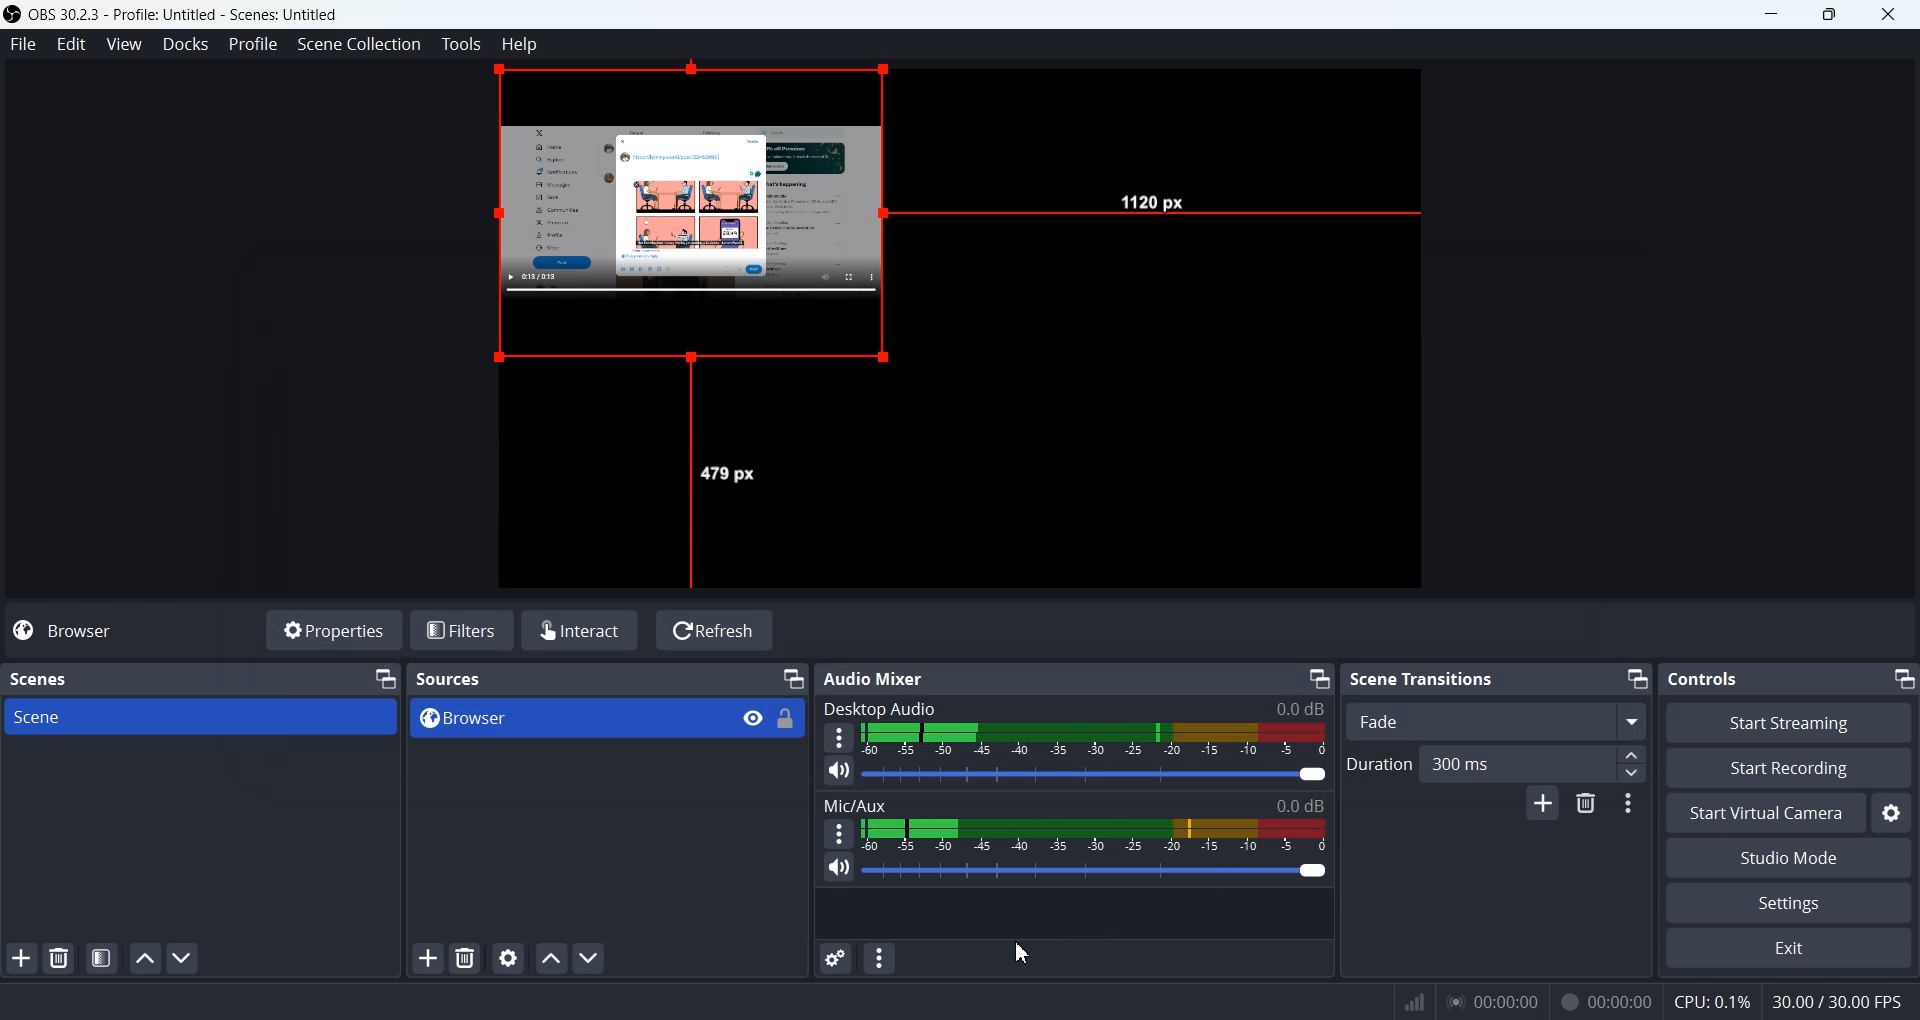 The image size is (1920, 1020). What do you see at coordinates (38, 677) in the screenshot?
I see `Scenes` at bounding box center [38, 677].